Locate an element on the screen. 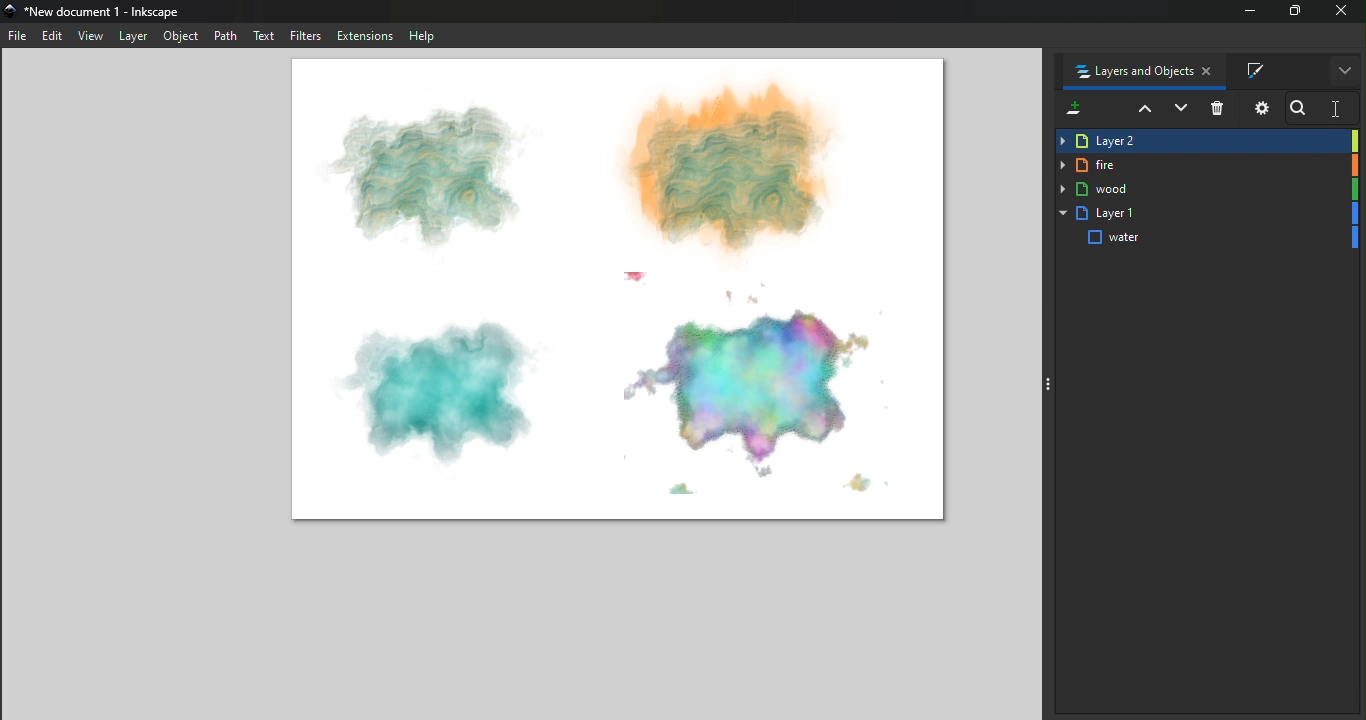 This screenshot has width=1366, height=720. Layer 1 is located at coordinates (1208, 214).